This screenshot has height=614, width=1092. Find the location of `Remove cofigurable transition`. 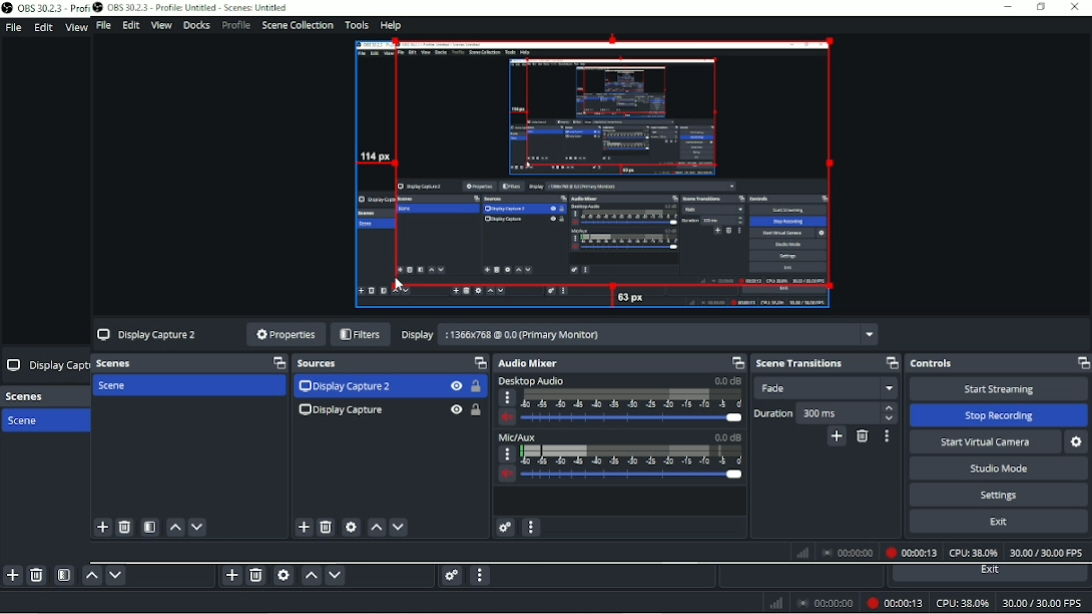

Remove cofigurable transition is located at coordinates (863, 438).